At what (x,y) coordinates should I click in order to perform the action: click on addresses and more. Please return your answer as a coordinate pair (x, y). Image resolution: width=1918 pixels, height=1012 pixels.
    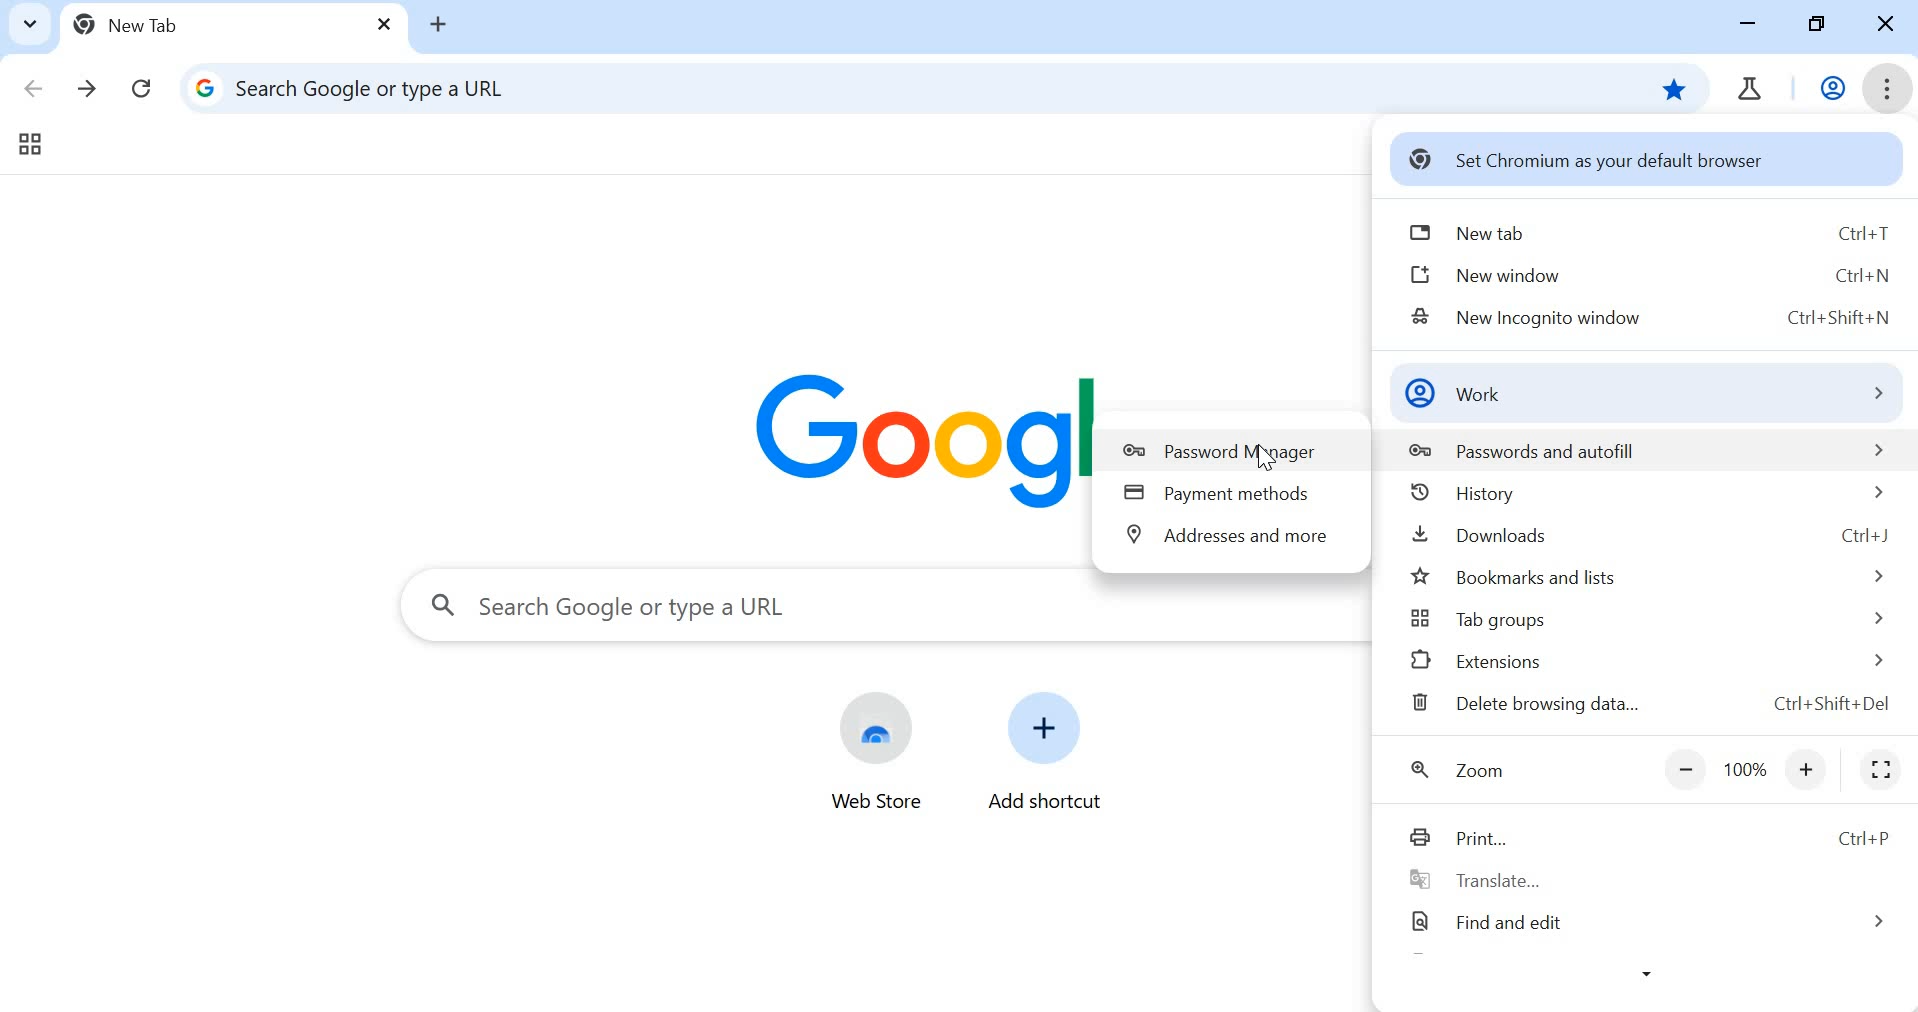
    Looking at the image, I should click on (1229, 539).